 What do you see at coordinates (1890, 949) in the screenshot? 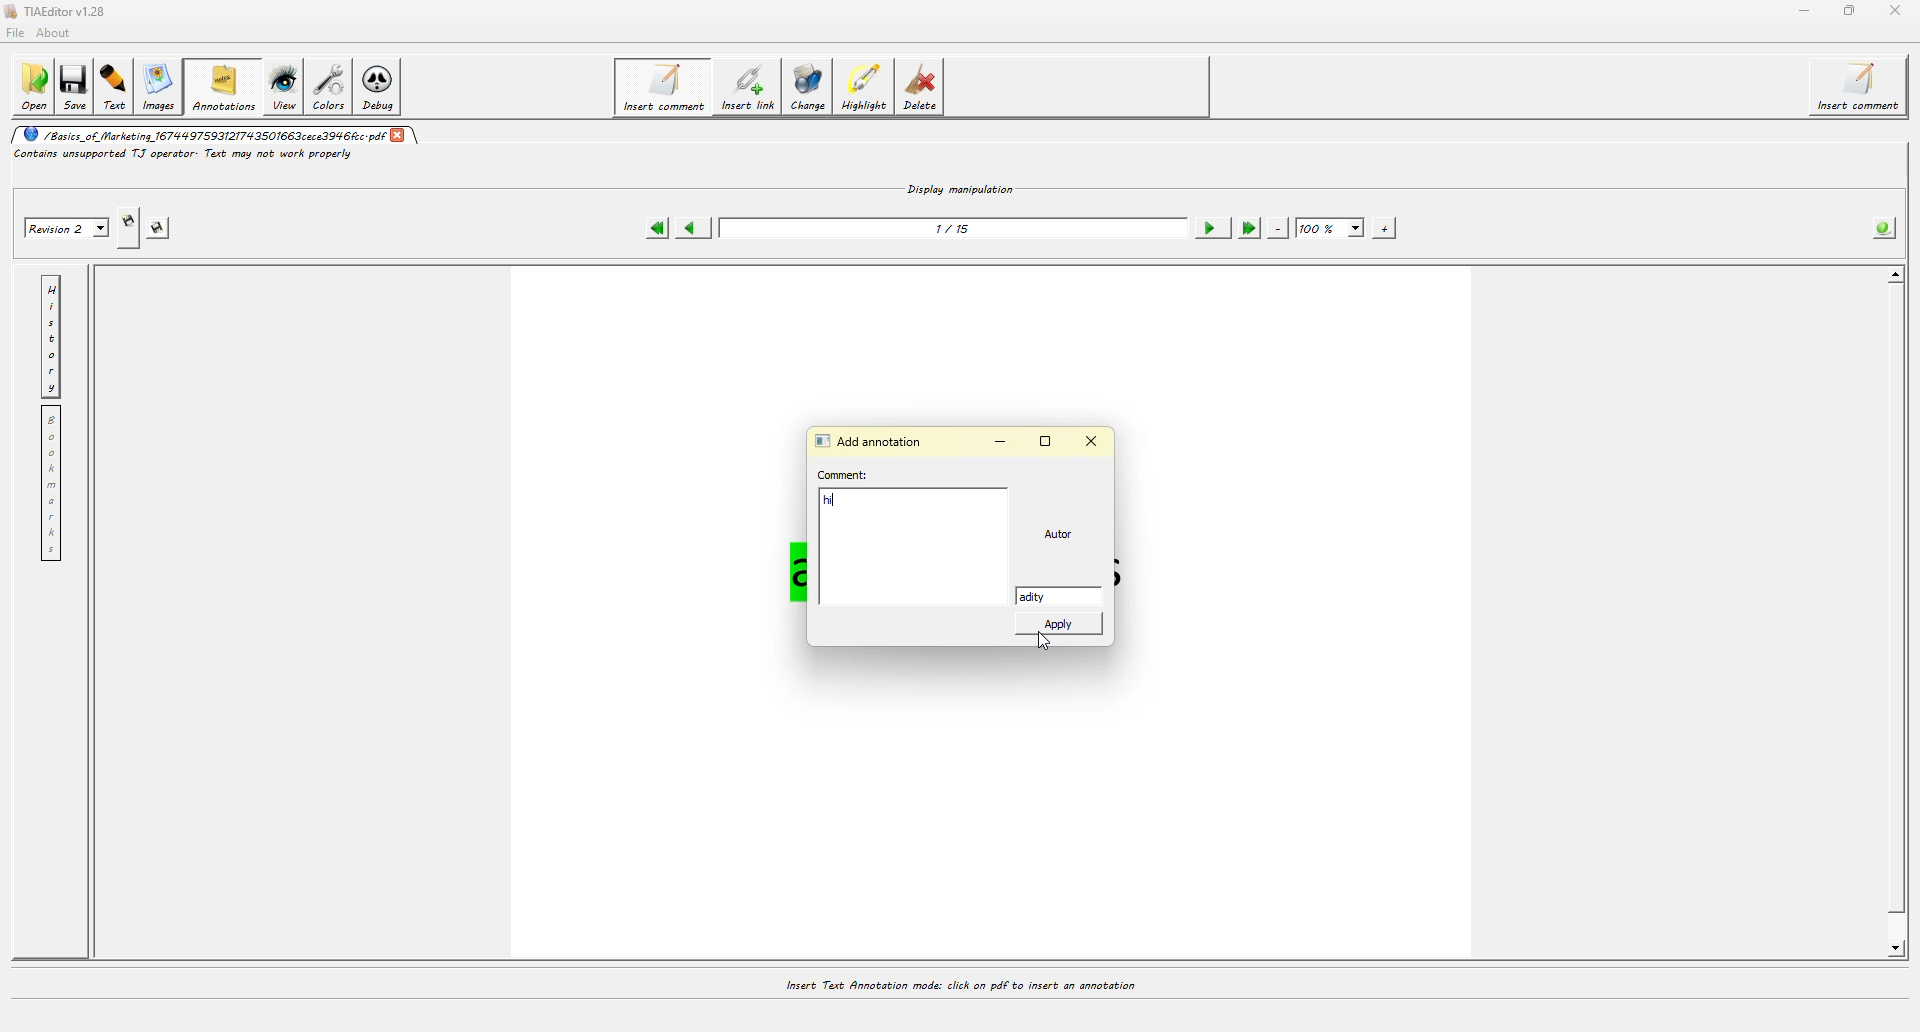
I see `scroll down` at bounding box center [1890, 949].